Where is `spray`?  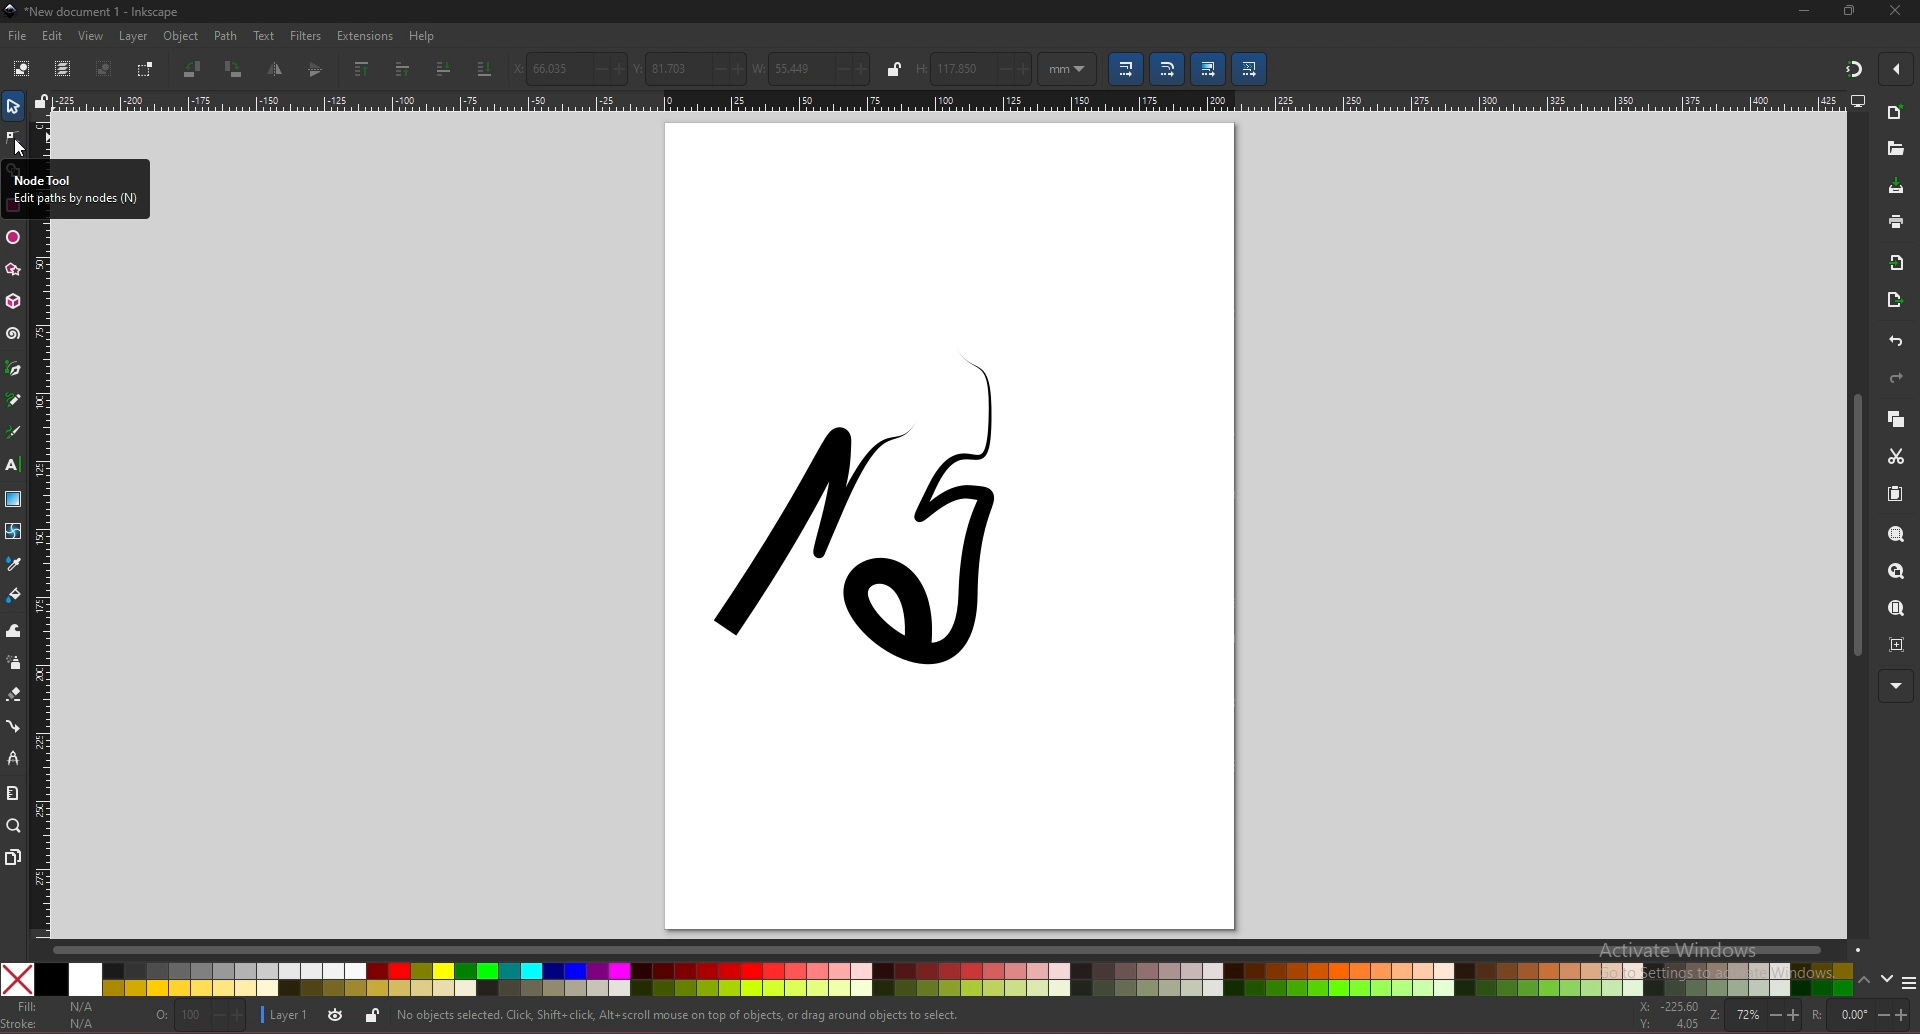
spray is located at coordinates (14, 663).